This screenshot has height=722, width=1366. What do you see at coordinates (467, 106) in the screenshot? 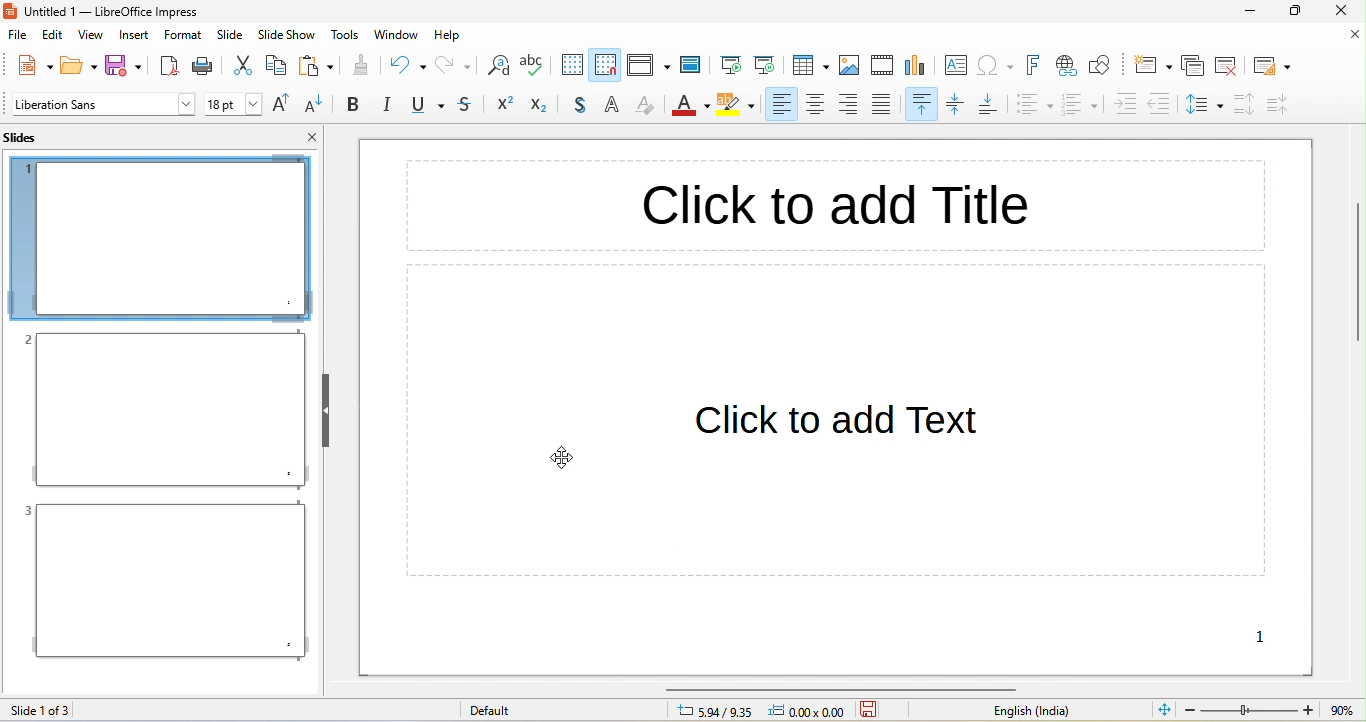
I see `strikethrough` at bounding box center [467, 106].